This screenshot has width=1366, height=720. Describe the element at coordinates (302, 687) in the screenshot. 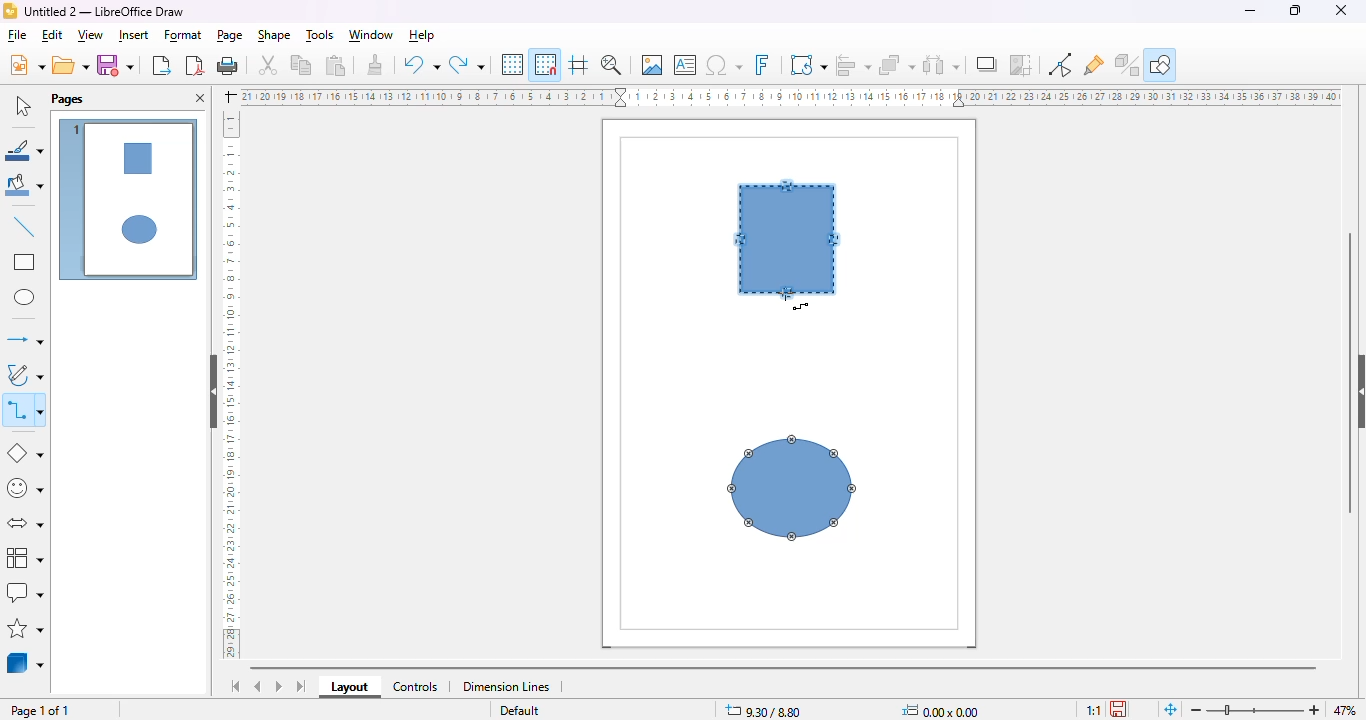

I see `scroll to last sheet` at that location.